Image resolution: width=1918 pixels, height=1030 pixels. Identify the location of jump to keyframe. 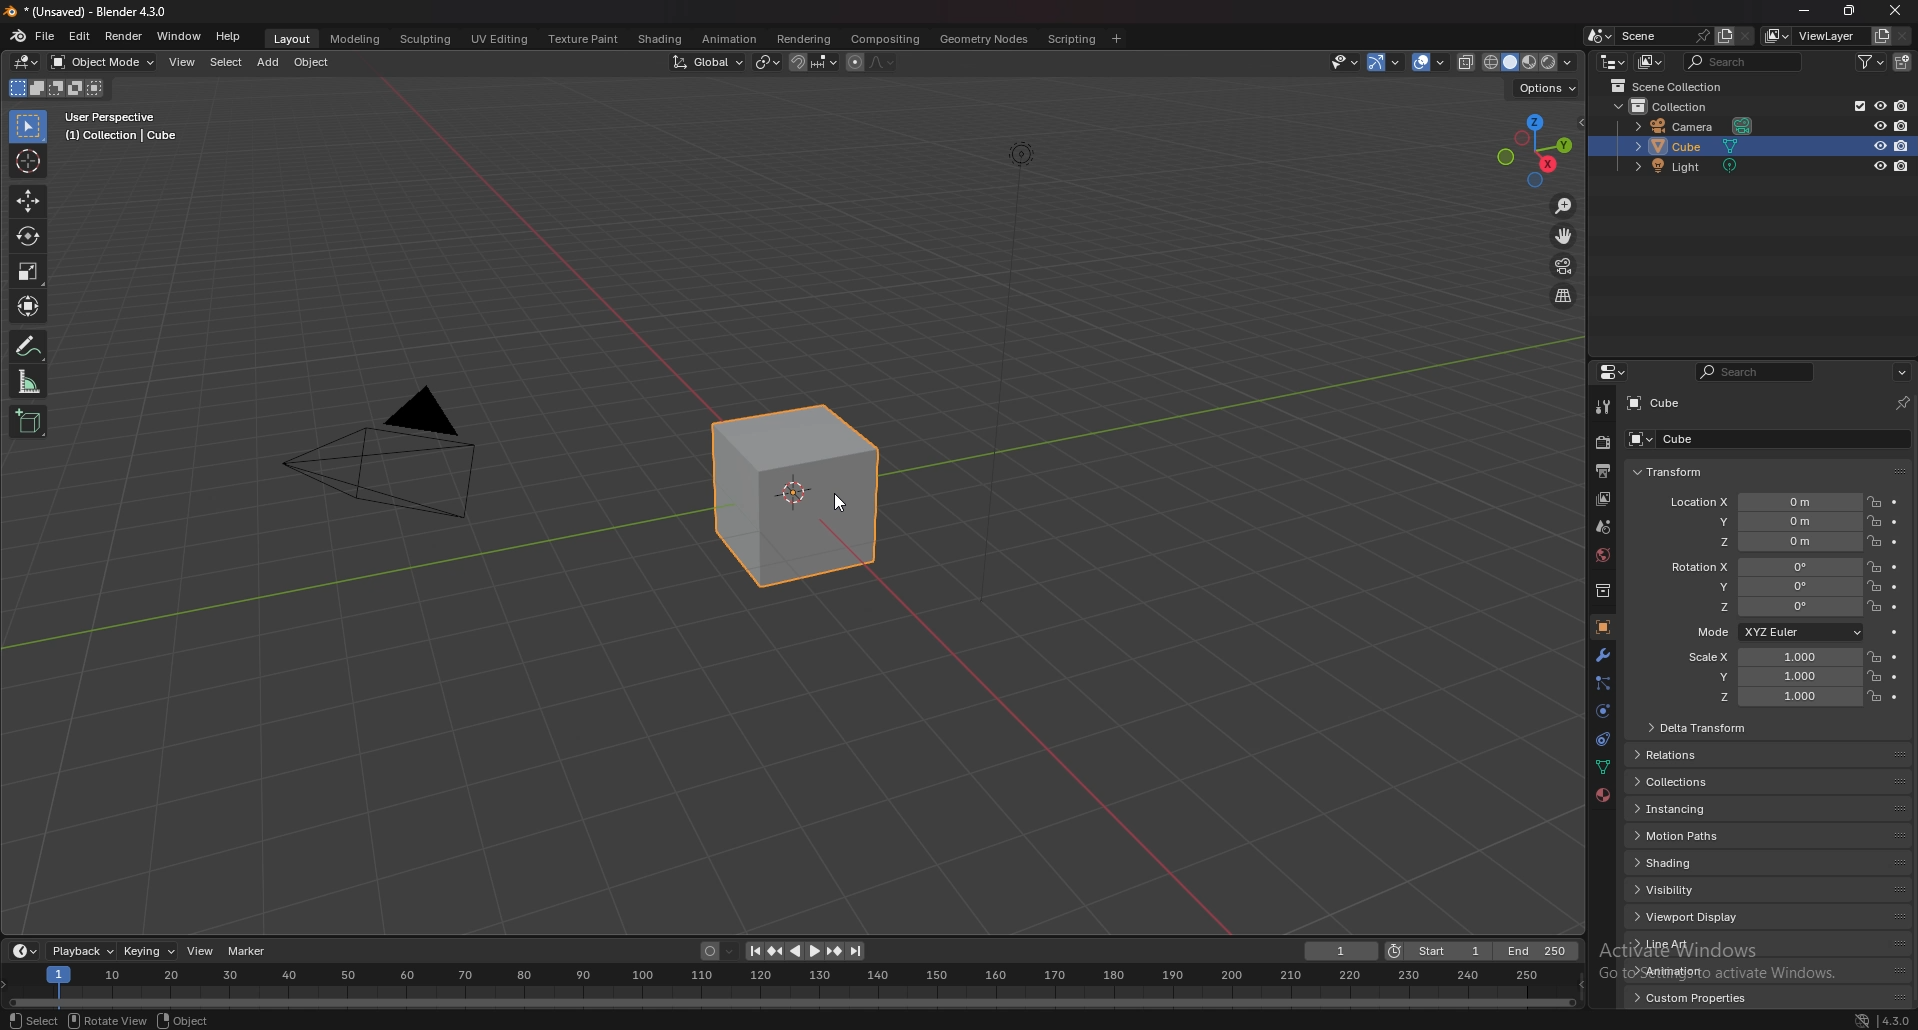
(834, 950).